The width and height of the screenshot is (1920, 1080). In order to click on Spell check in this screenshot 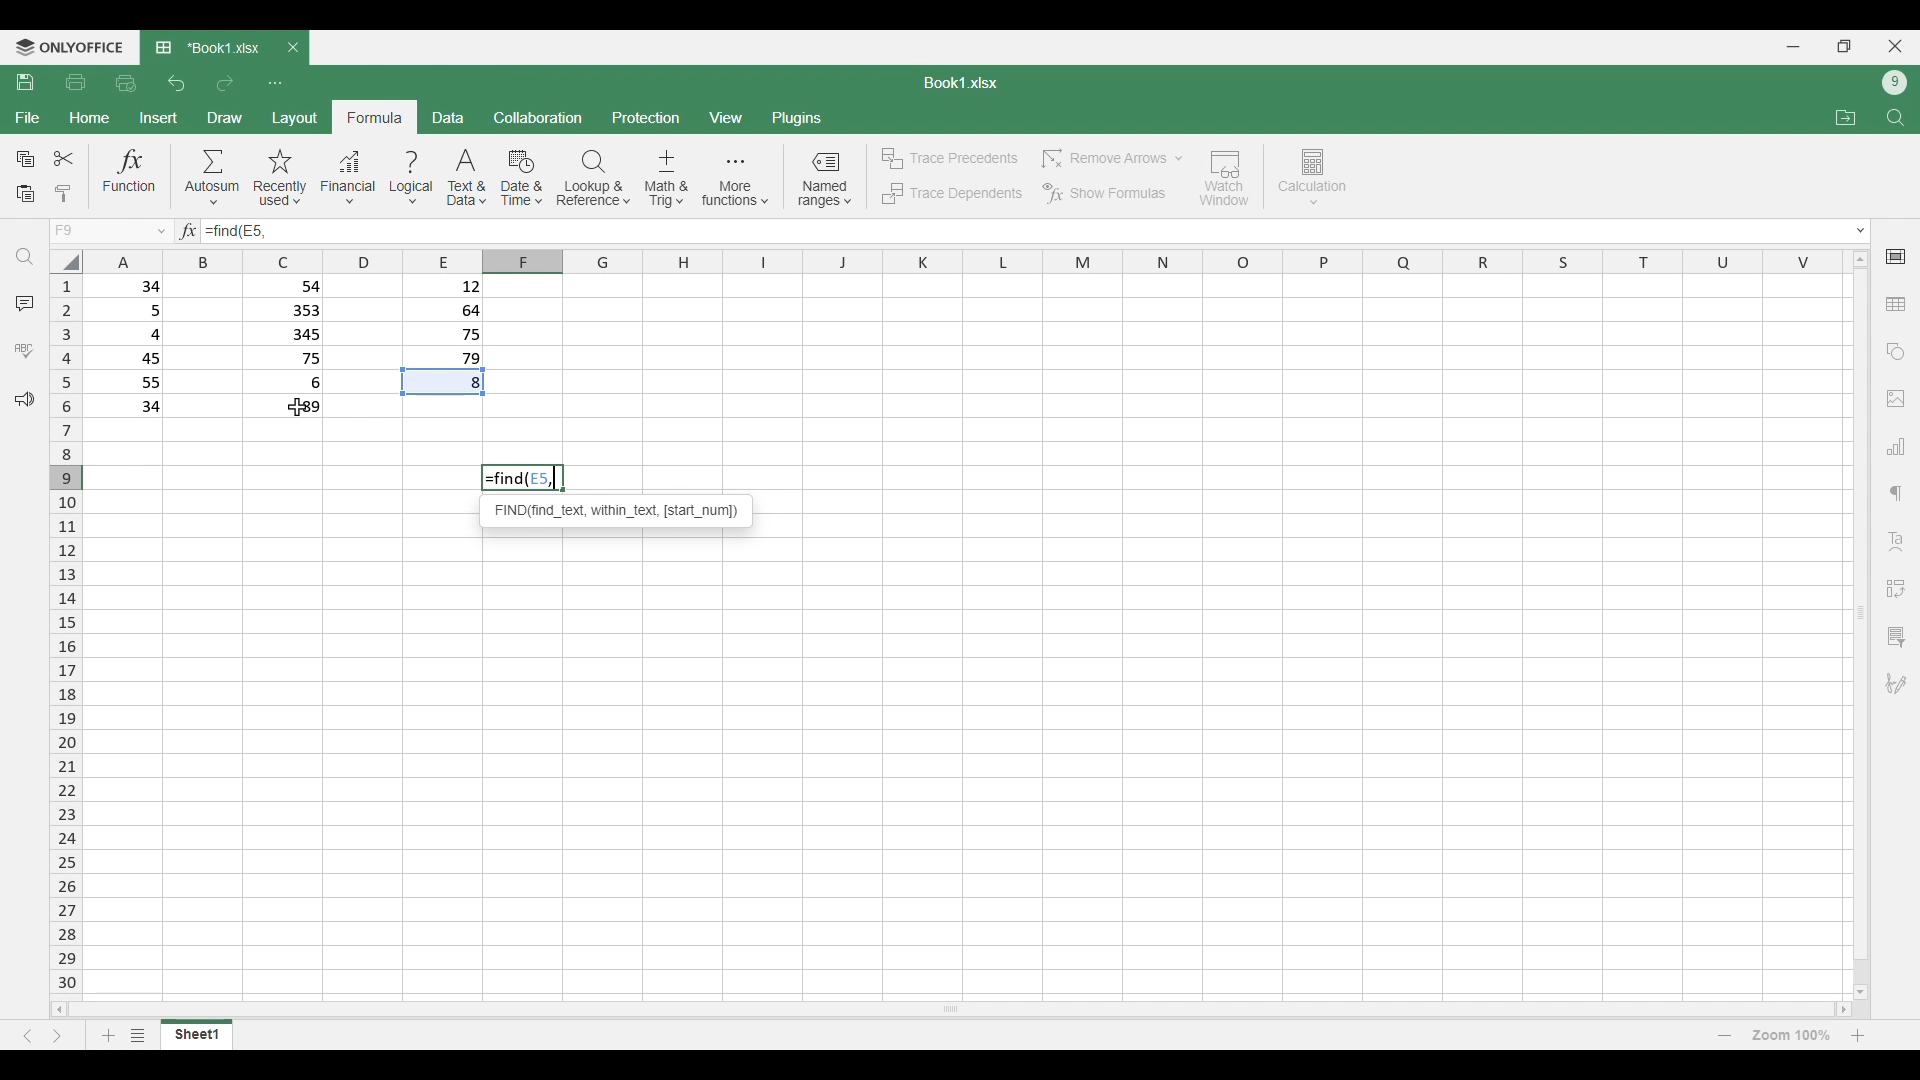, I will do `click(24, 350)`.